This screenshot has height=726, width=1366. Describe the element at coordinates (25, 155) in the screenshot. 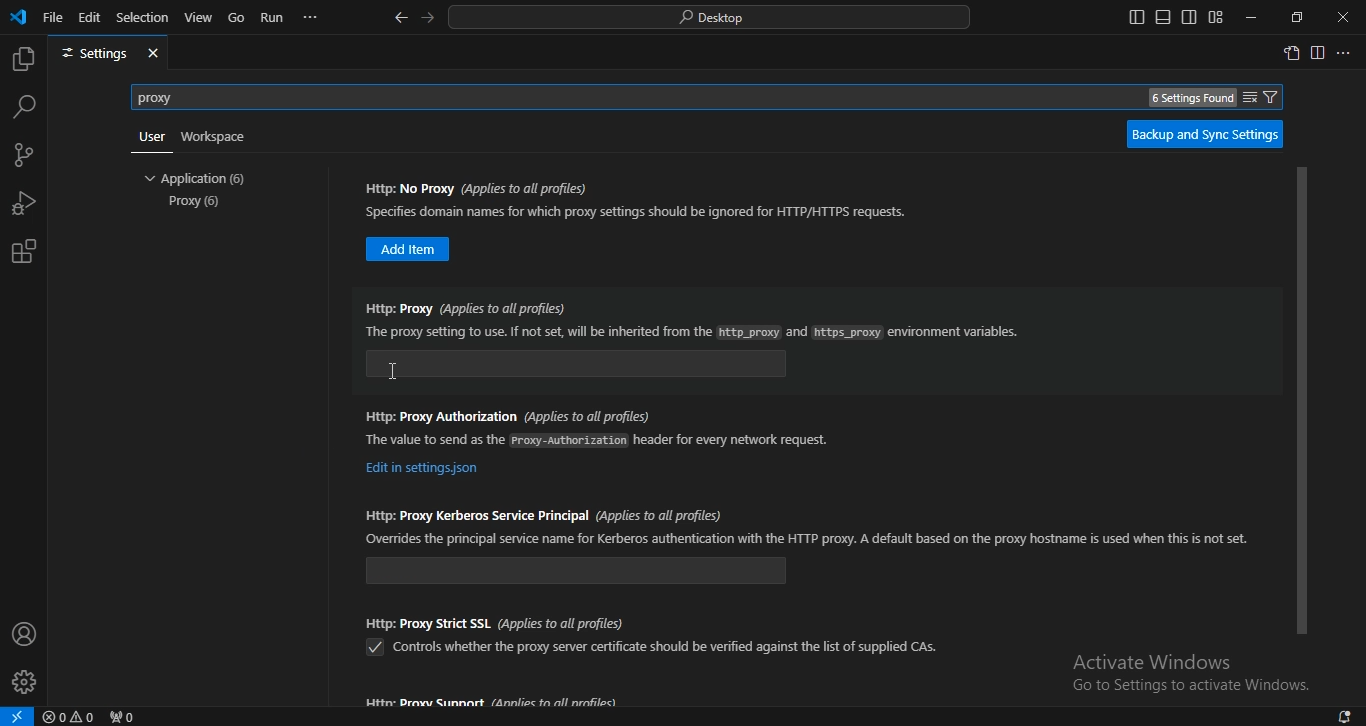

I see `source control` at that location.